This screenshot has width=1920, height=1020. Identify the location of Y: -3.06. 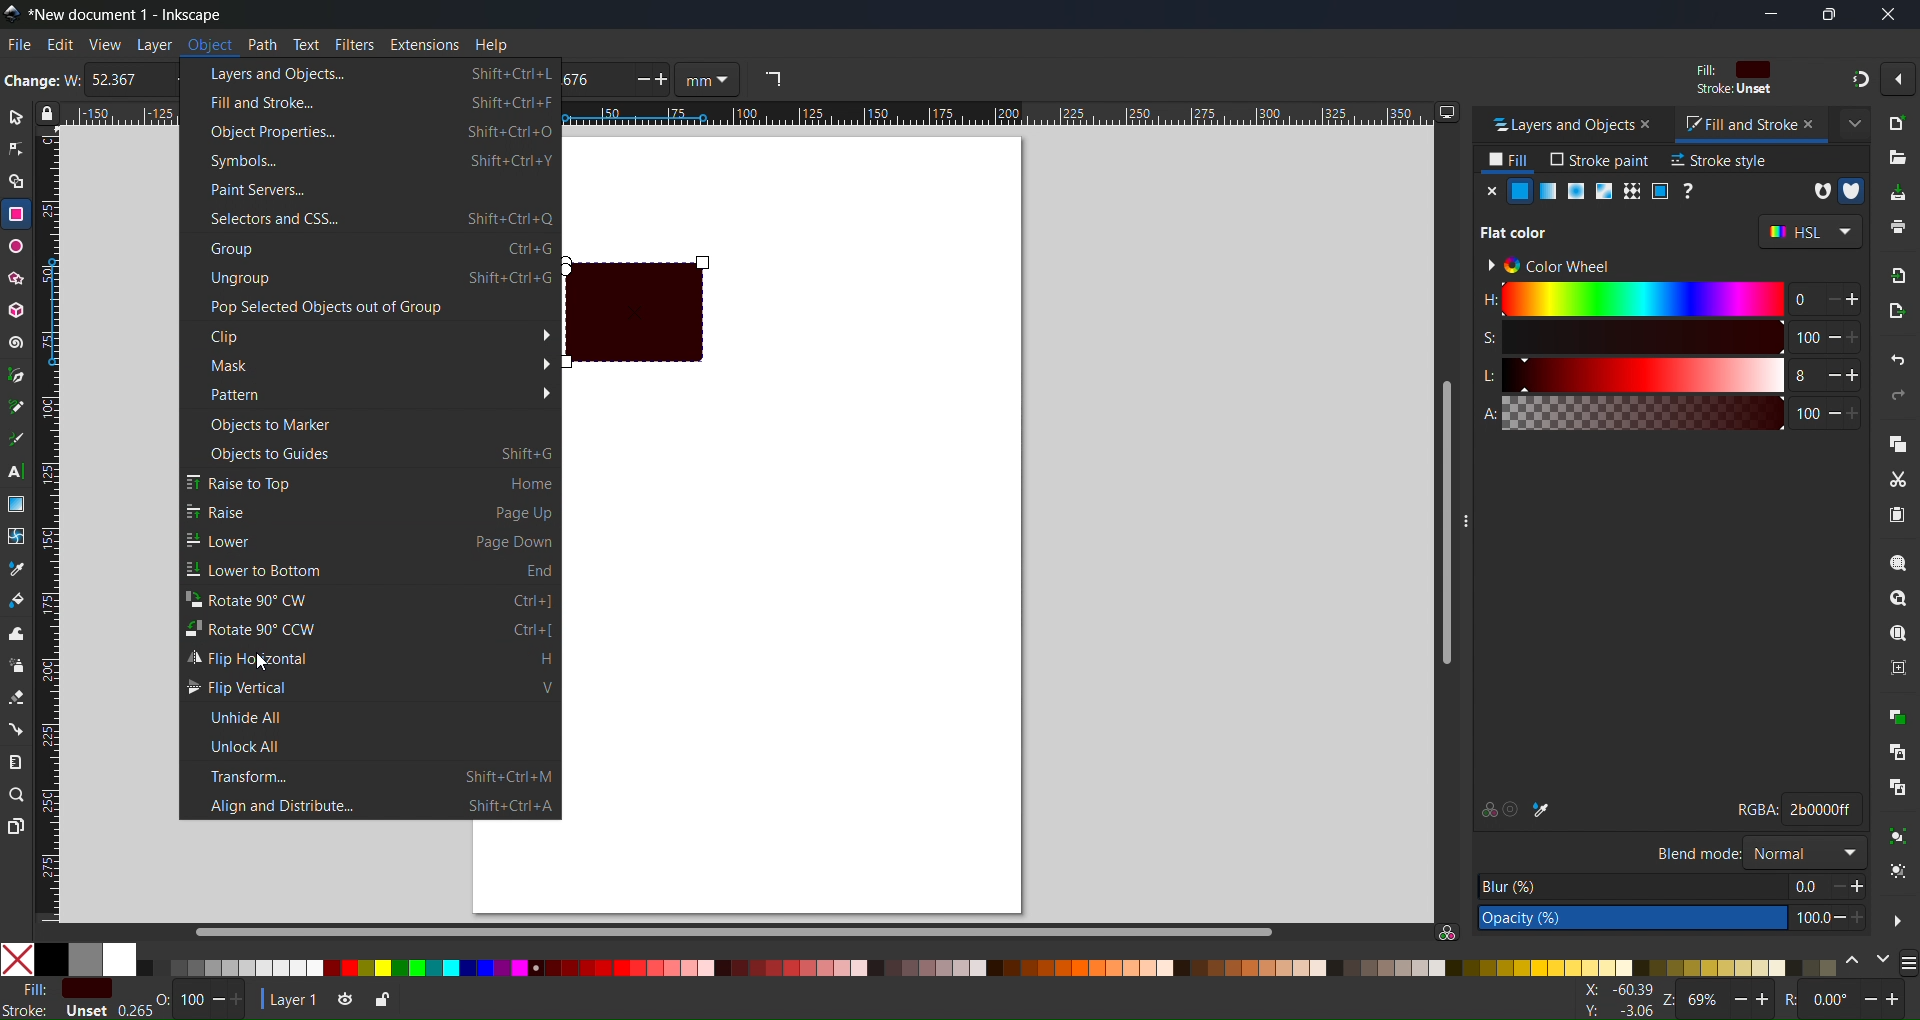
(1615, 1011).